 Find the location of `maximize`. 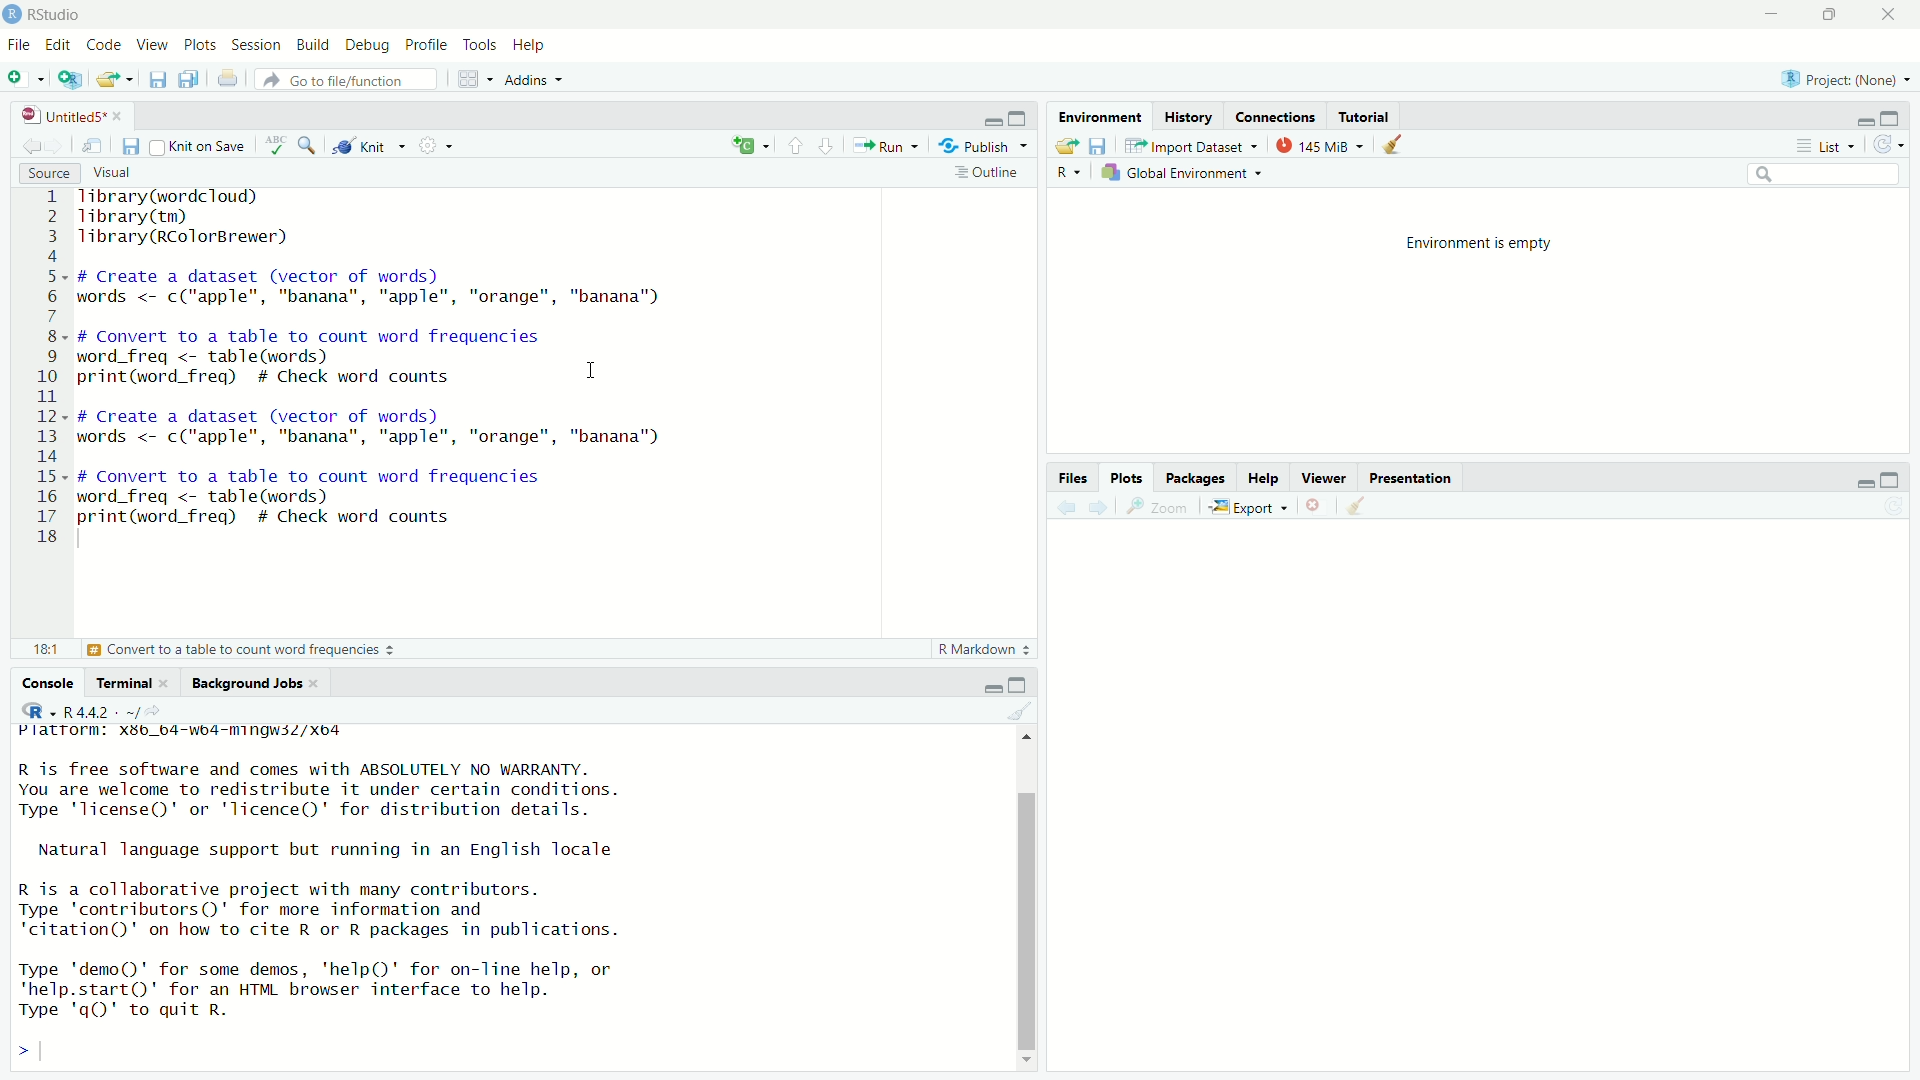

maximize is located at coordinates (1894, 120).